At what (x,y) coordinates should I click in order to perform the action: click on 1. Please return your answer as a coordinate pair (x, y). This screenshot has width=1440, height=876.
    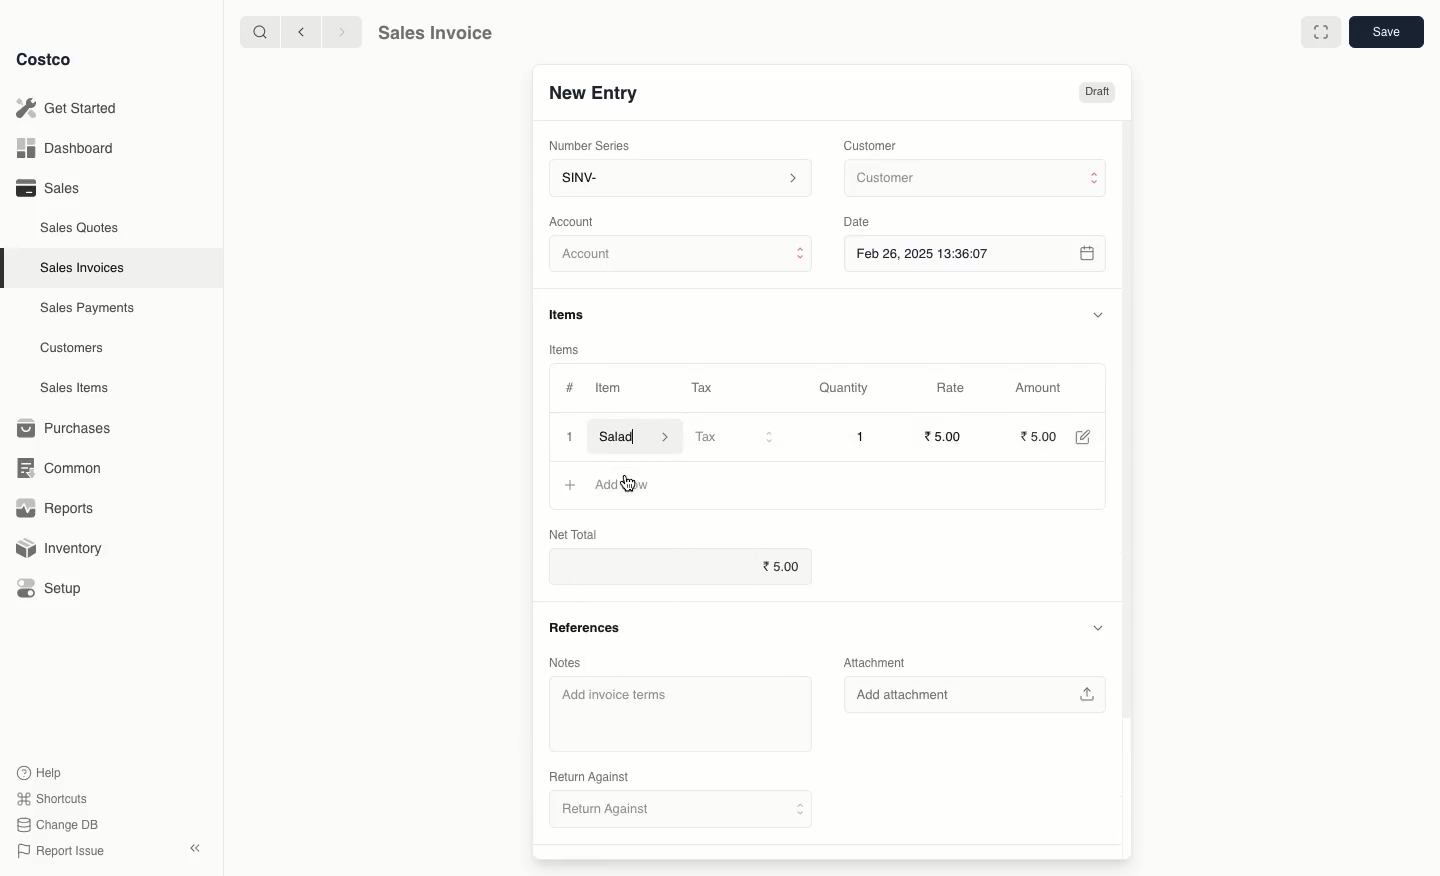
    Looking at the image, I should click on (568, 435).